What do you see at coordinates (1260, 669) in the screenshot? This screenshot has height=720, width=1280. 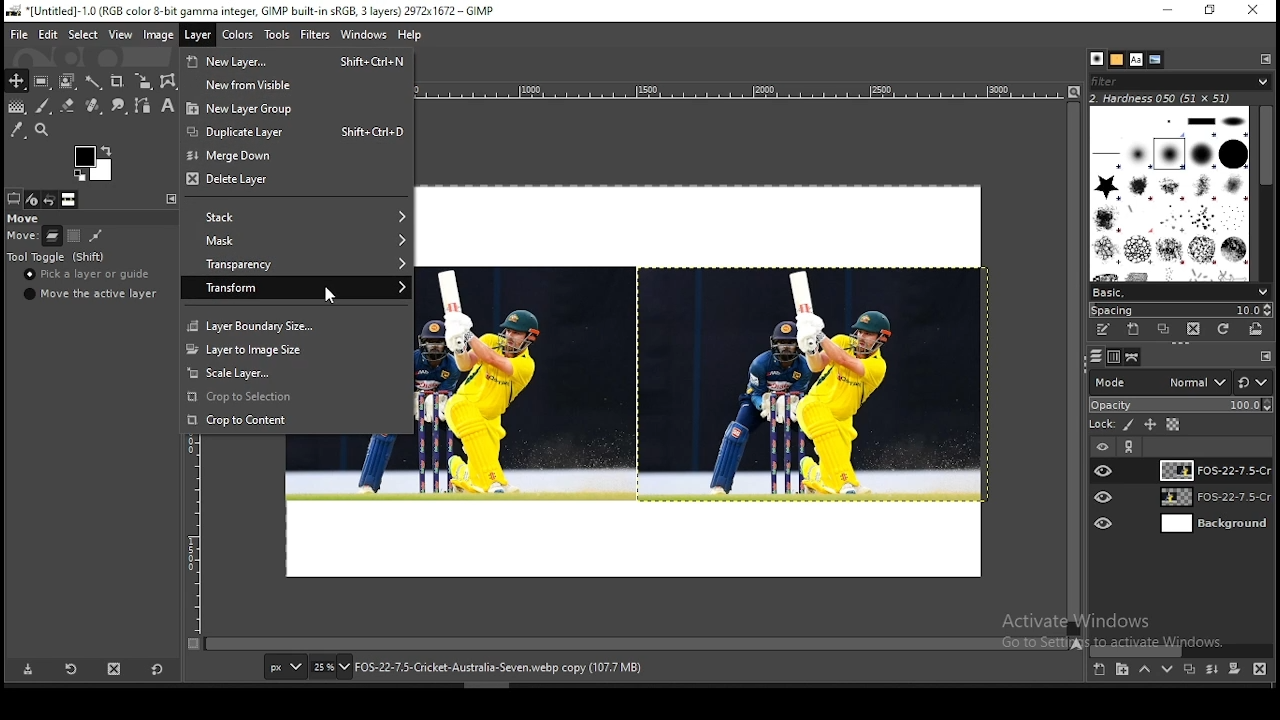 I see `delete layer` at bounding box center [1260, 669].